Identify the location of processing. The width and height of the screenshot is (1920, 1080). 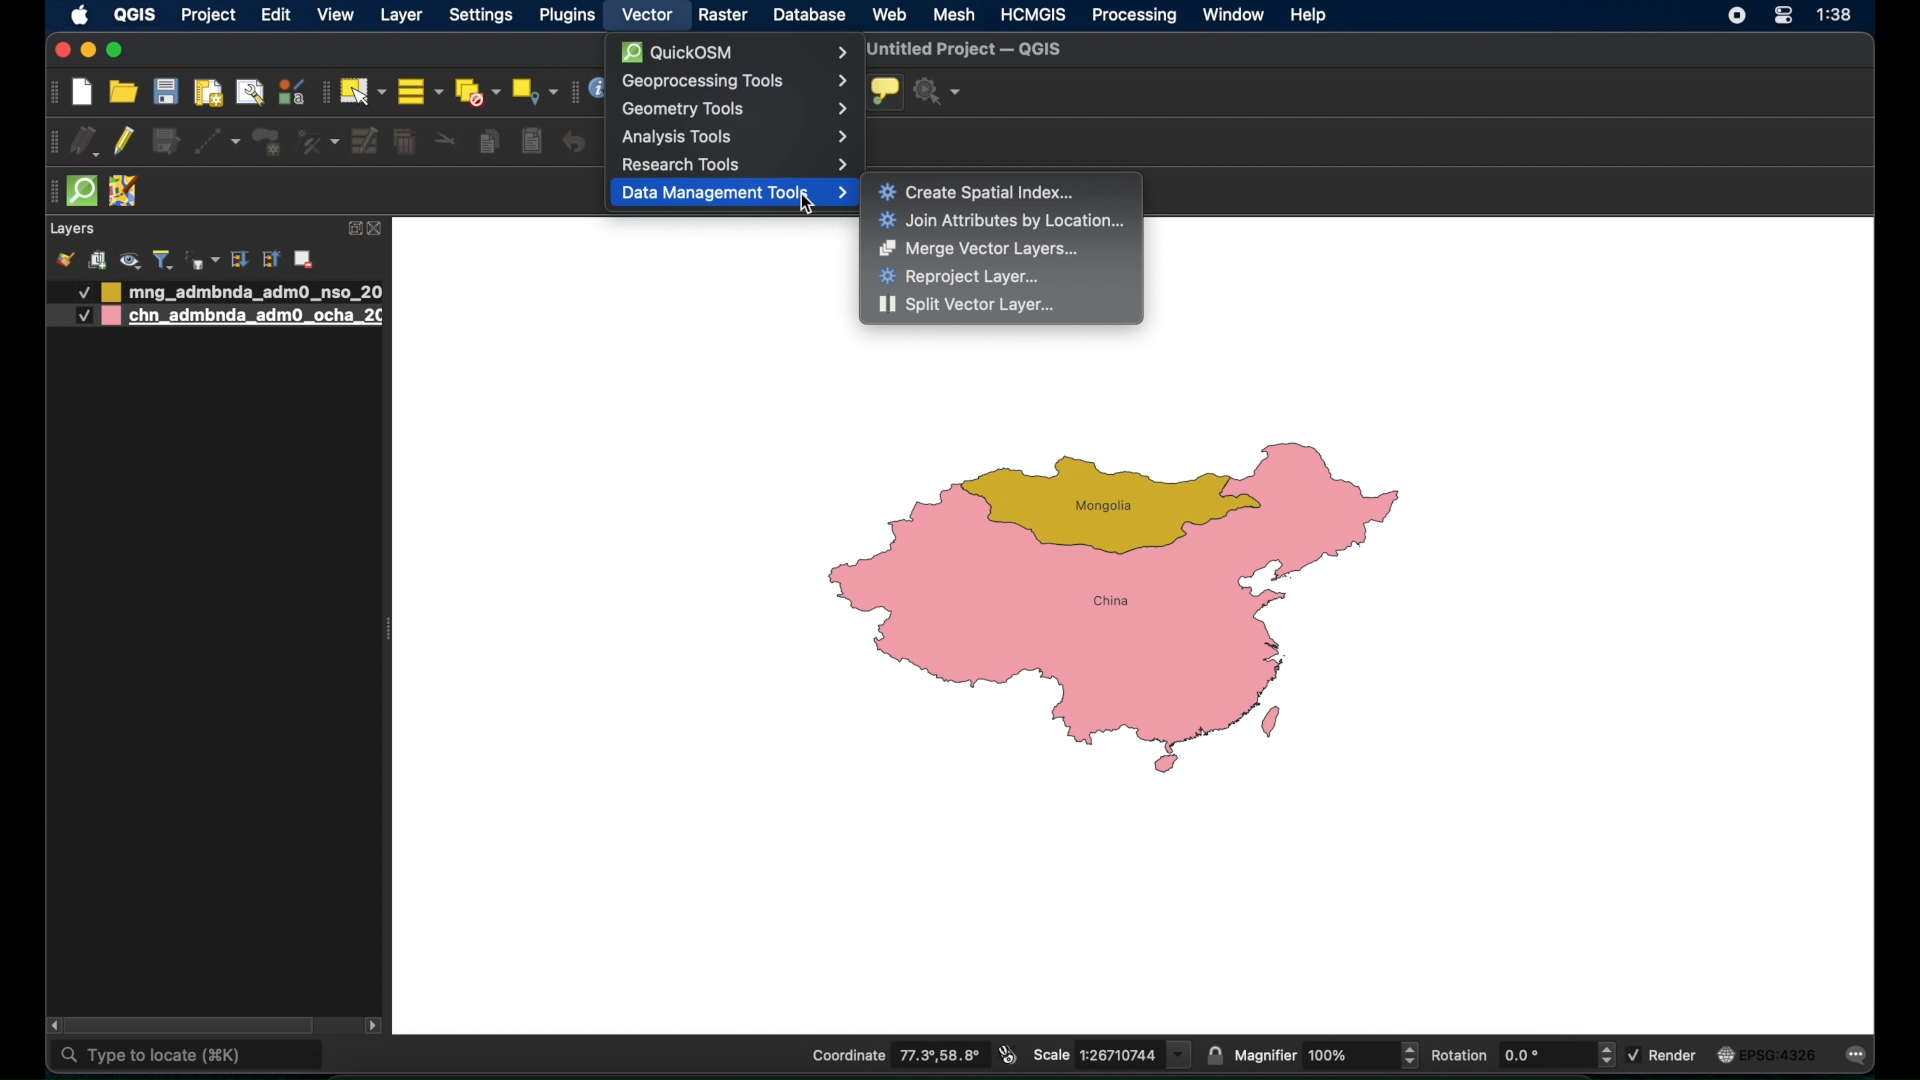
(1135, 17).